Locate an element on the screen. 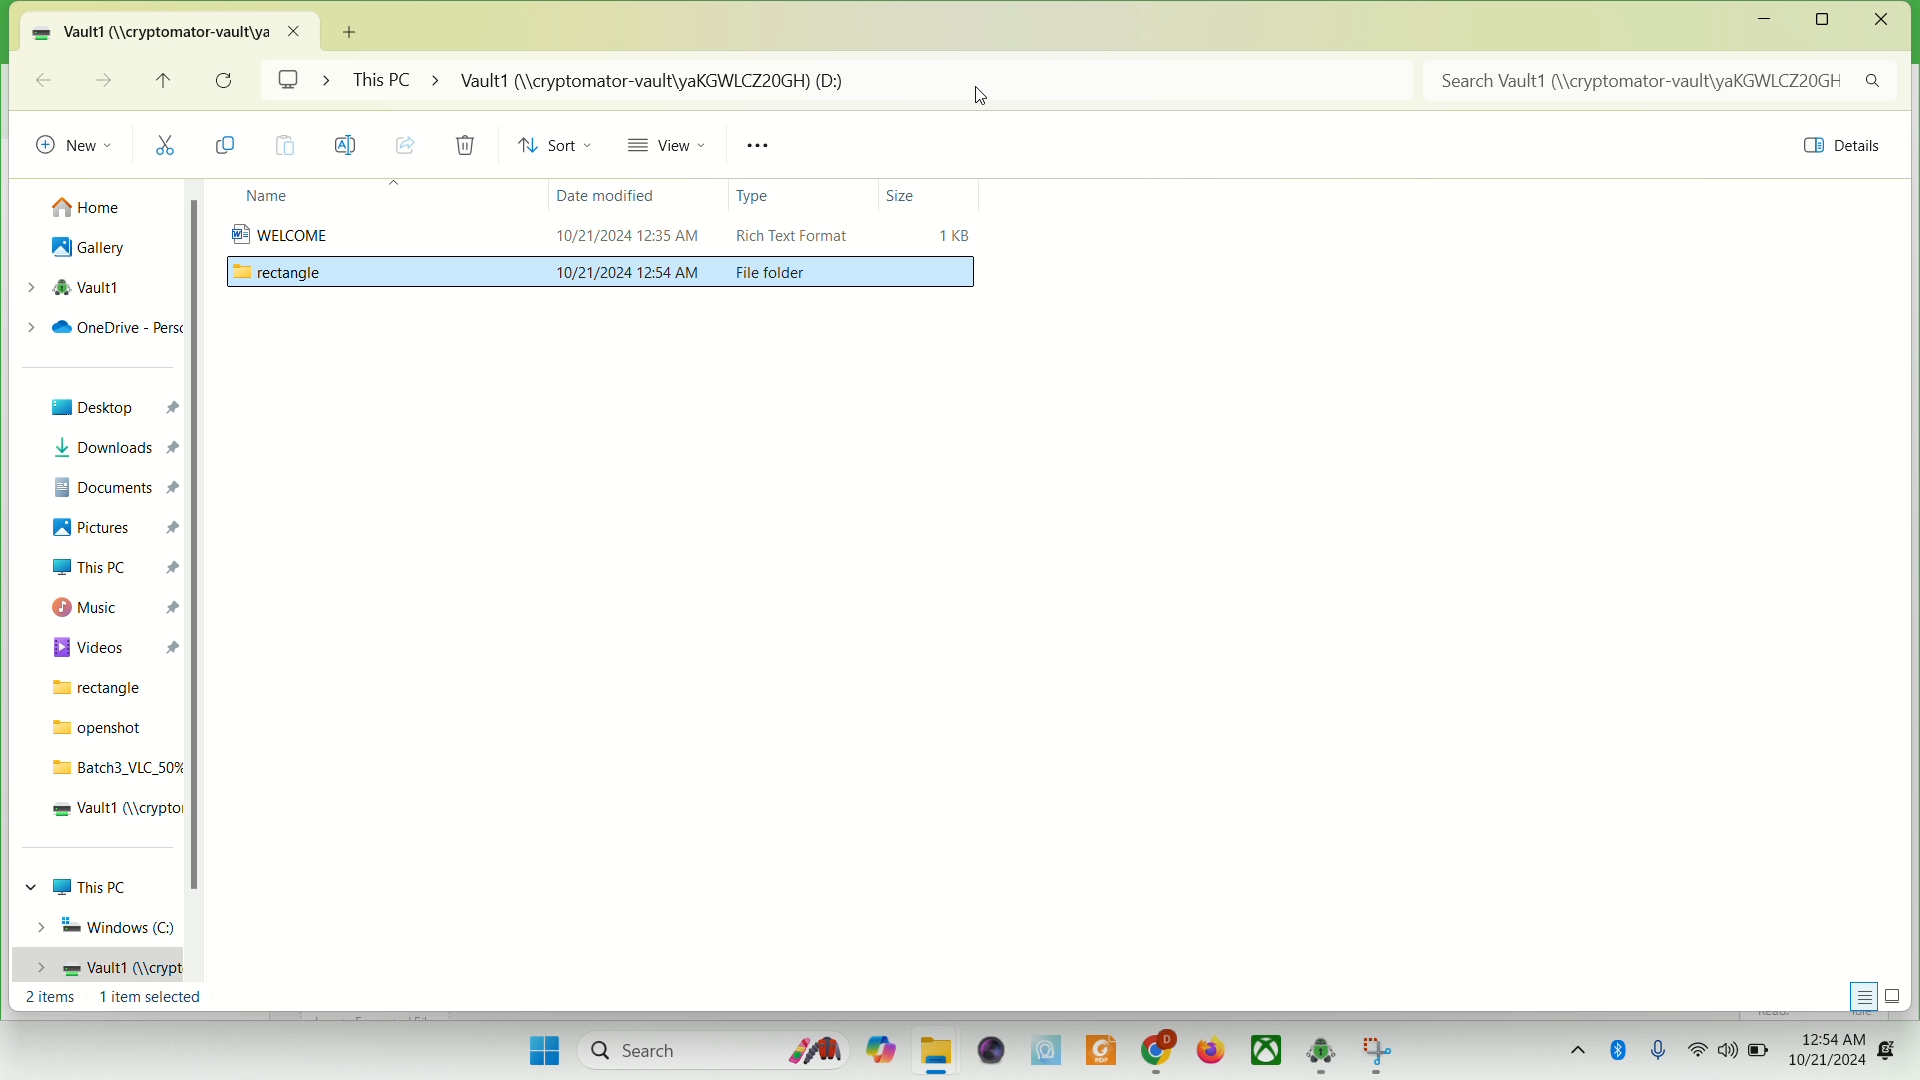 The width and height of the screenshot is (1920, 1080). 10/21/2024 is located at coordinates (1828, 1063).